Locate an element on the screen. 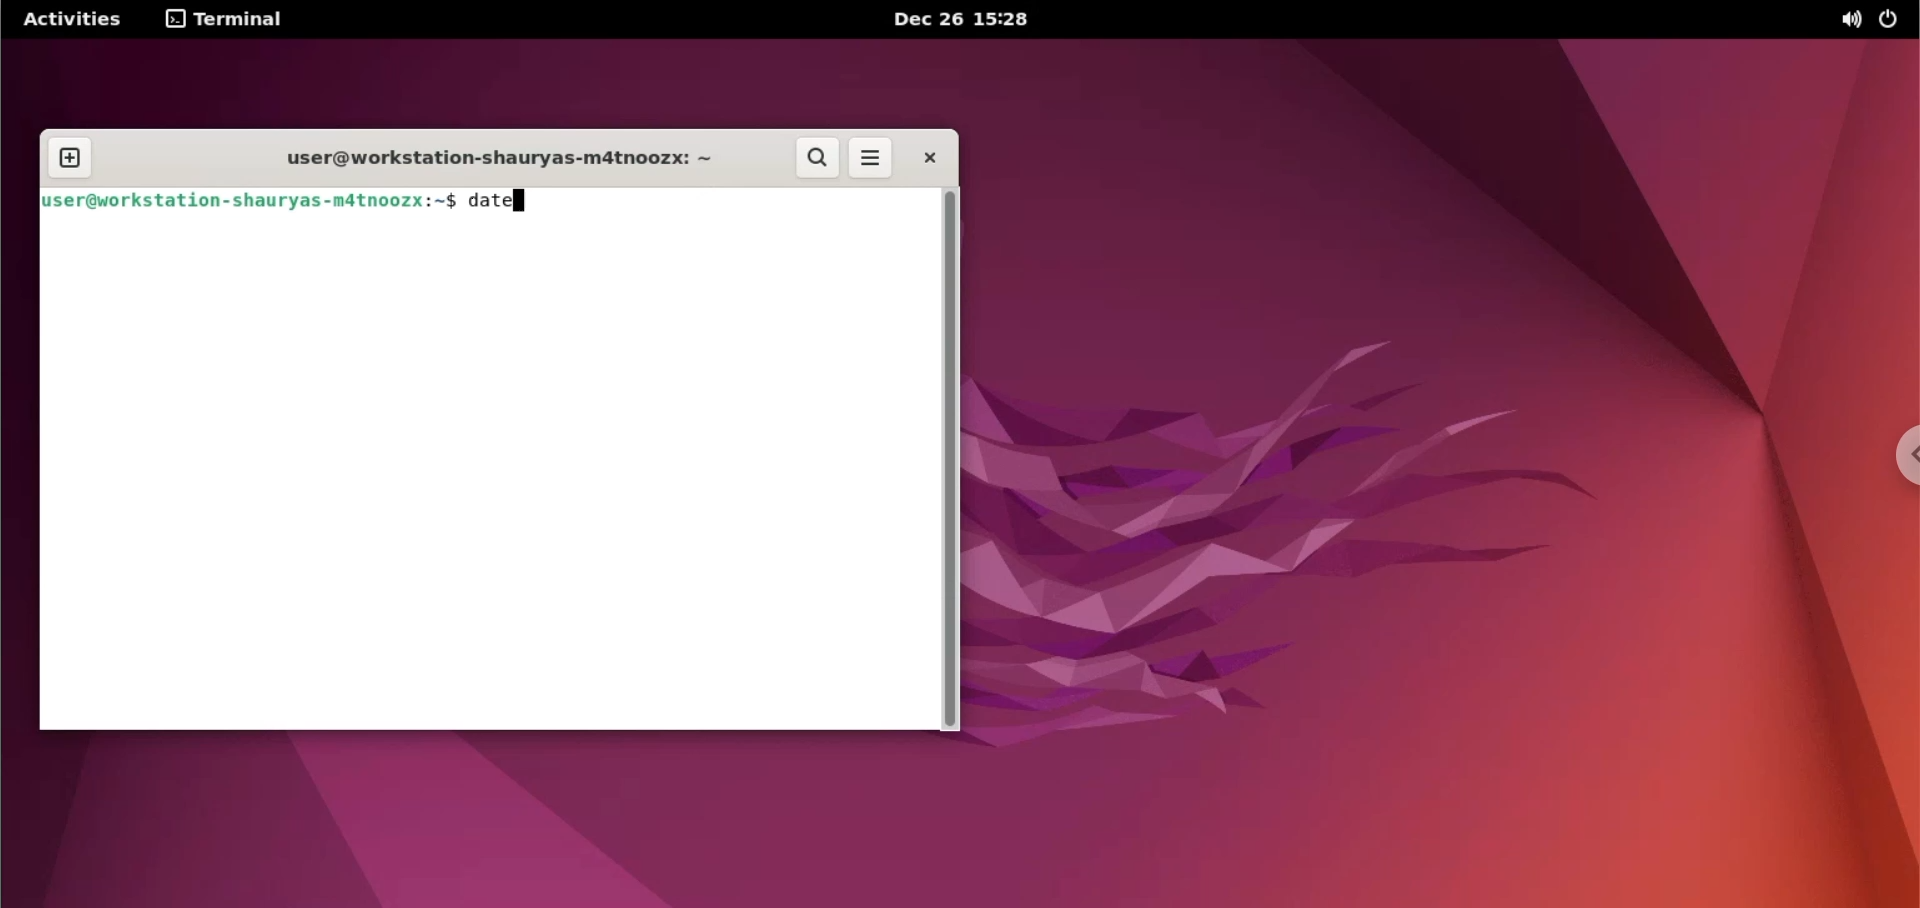 The width and height of the screenshot is (1920, 908). scrollbar is located at coordinates (947, 459).